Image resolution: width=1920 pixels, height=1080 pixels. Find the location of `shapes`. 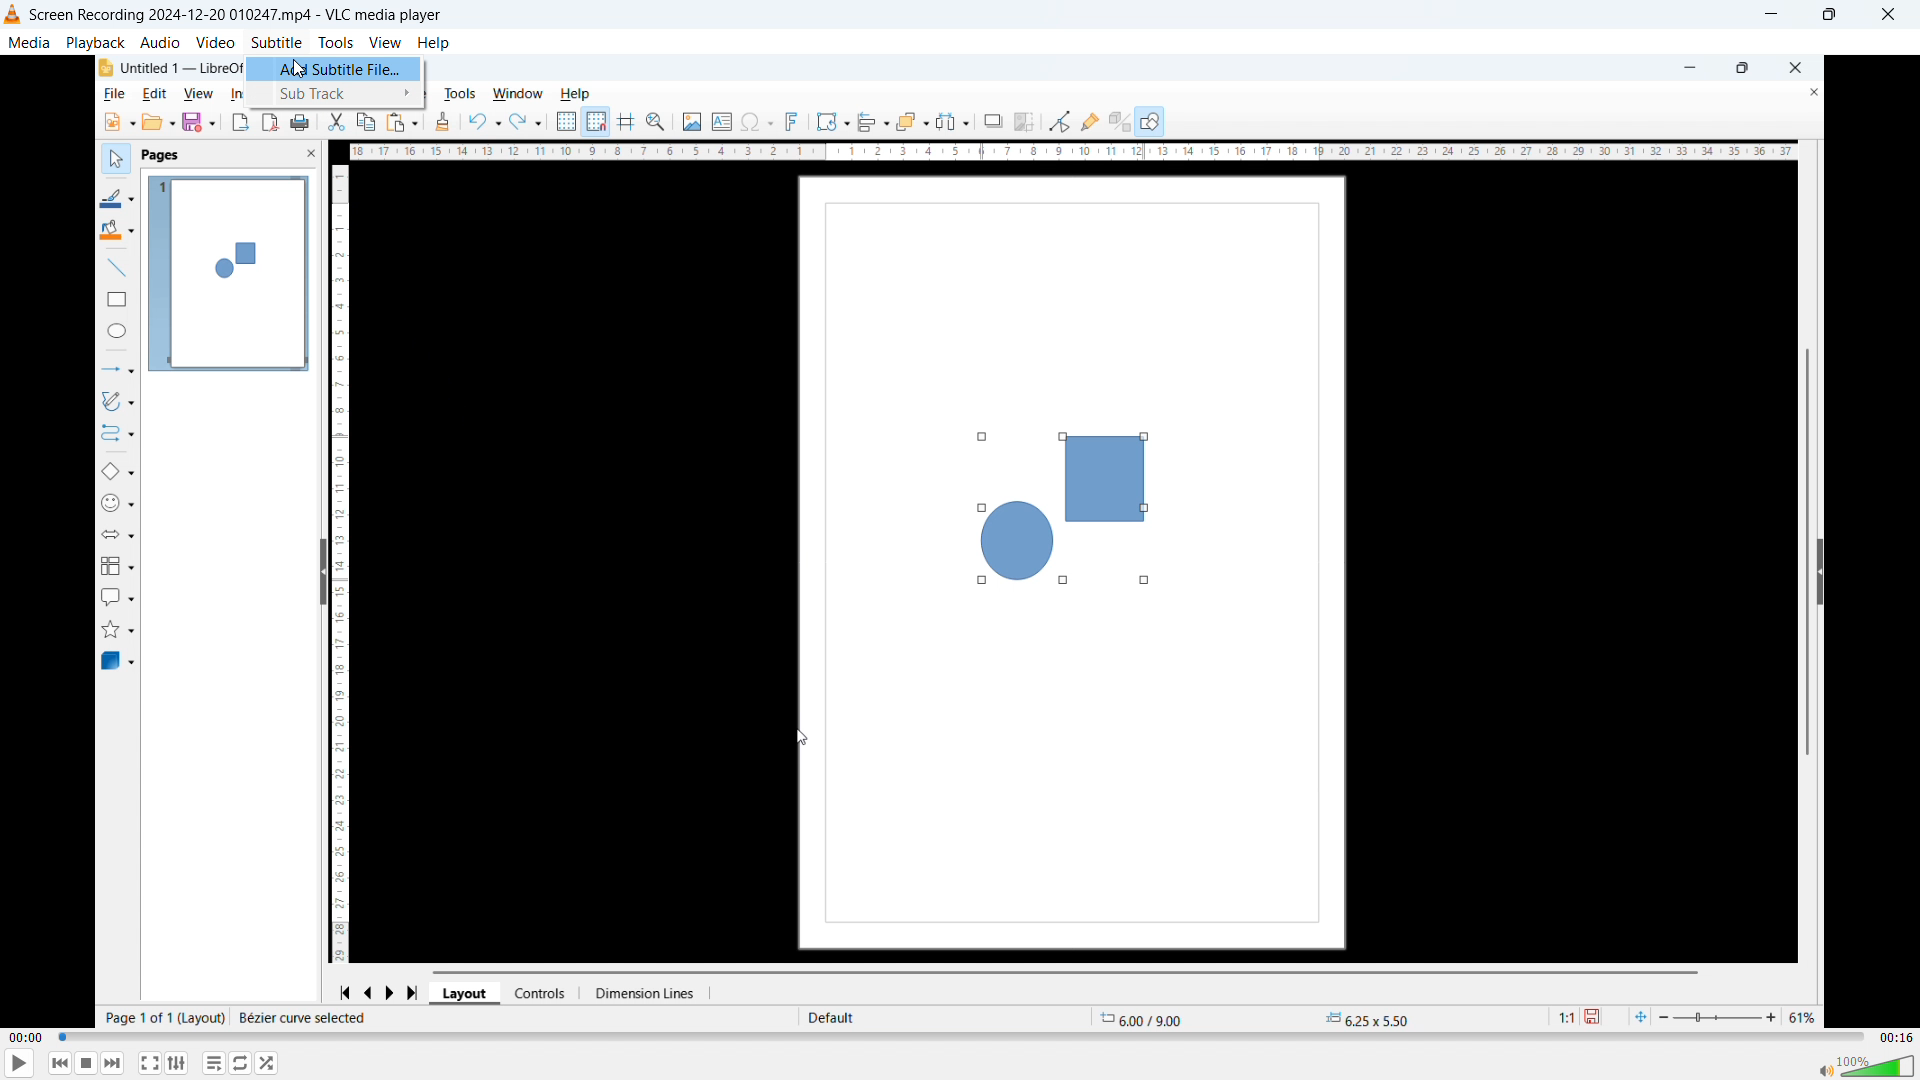

shapes is located at coordinates (1056, 507).